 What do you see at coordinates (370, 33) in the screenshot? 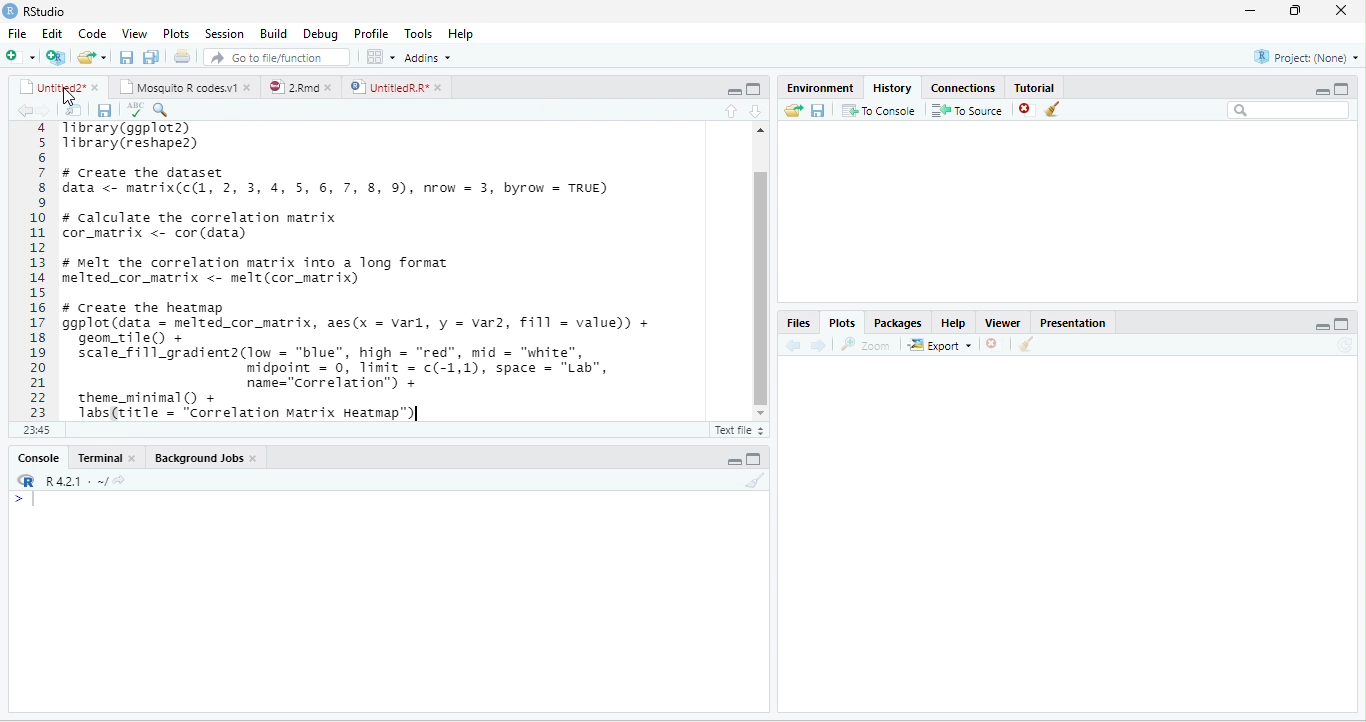
I see `profile` at bounding box center [370, 33].